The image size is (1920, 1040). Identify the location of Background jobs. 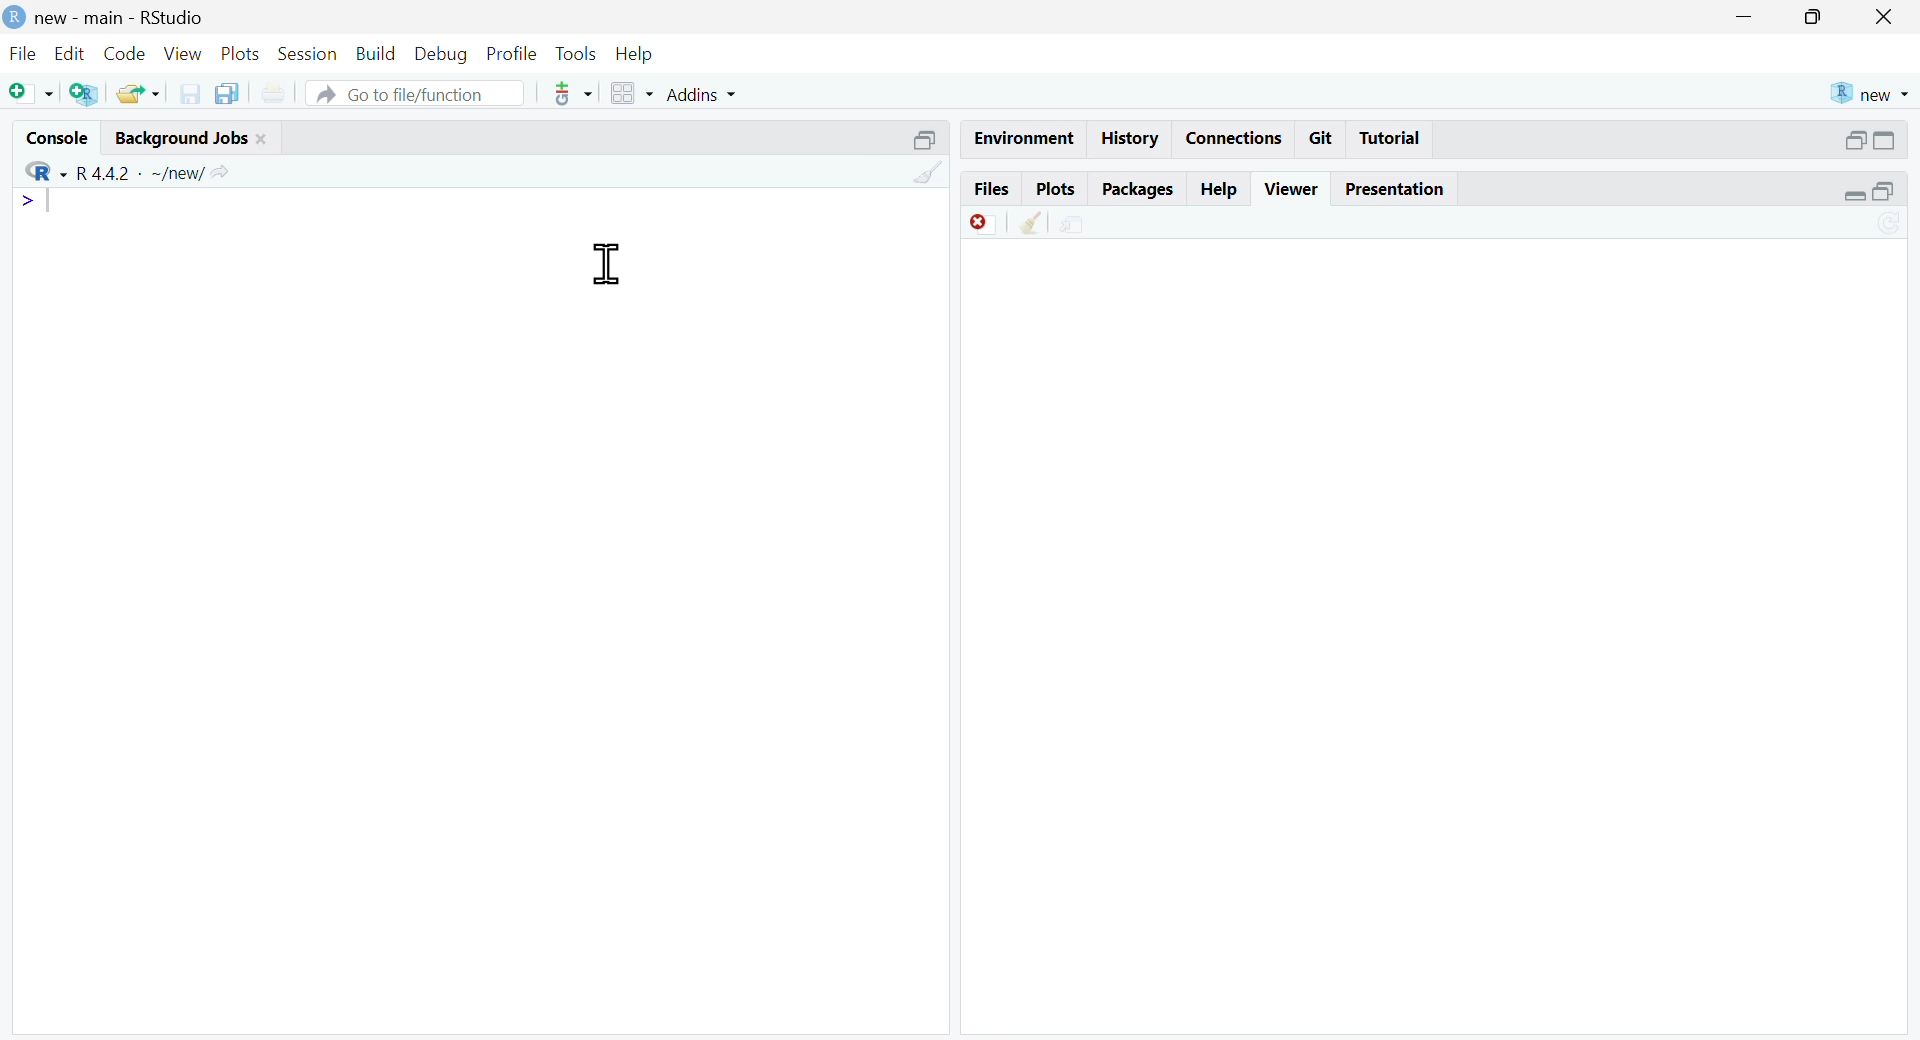
(180, 138).